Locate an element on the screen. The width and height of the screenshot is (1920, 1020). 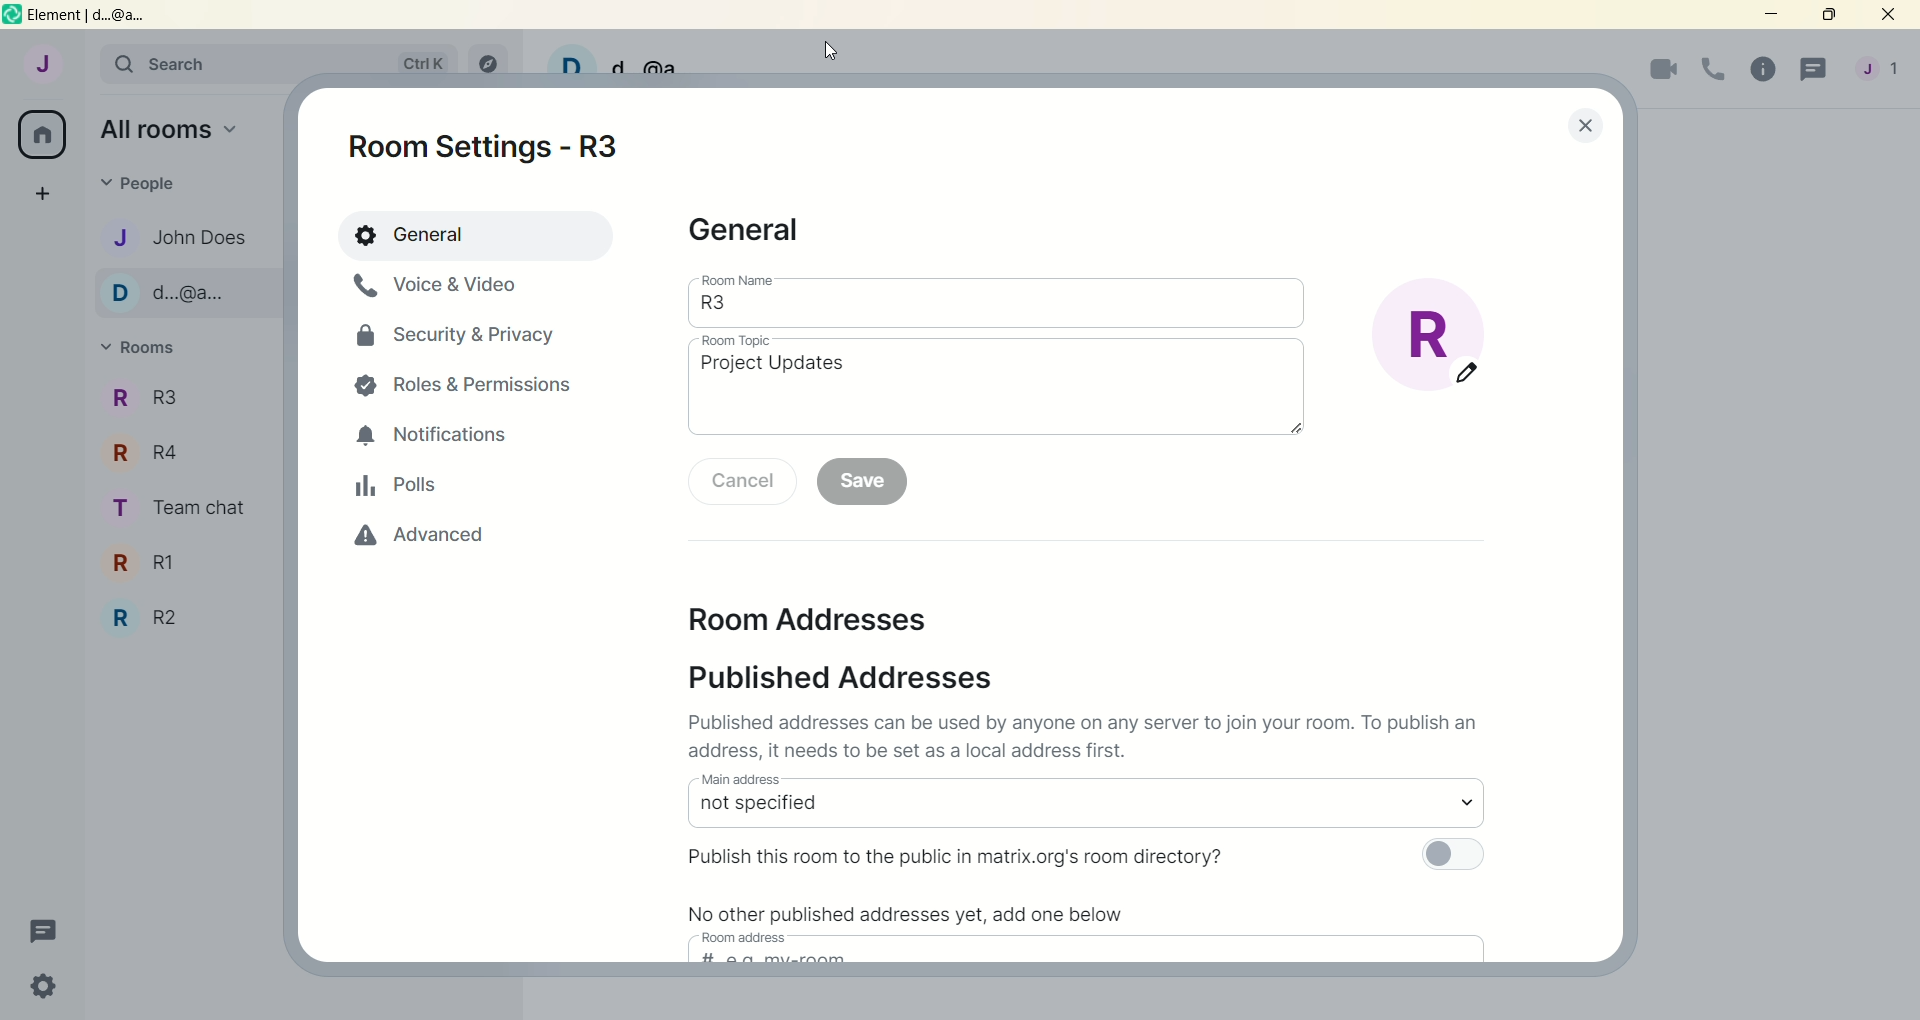
published addresses is located at coordinates (831, 680).